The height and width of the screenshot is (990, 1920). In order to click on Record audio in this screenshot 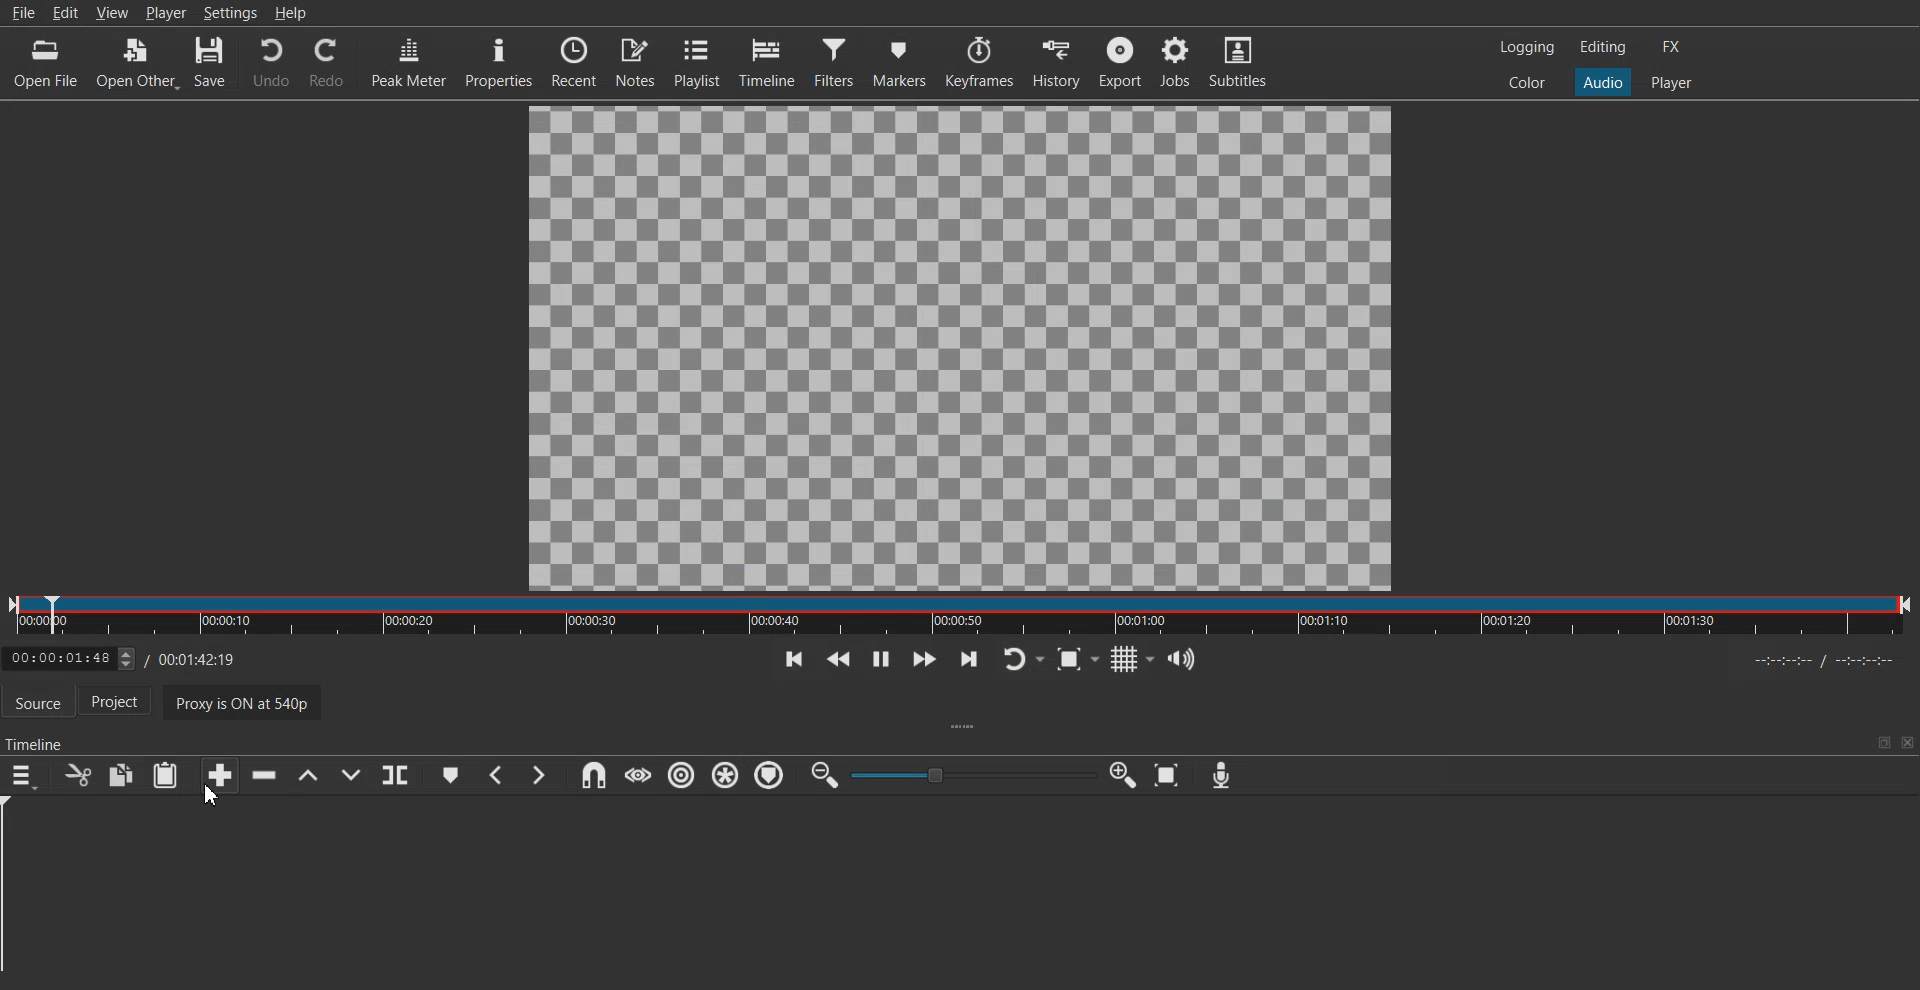, I will do `click(1220, 775)`.